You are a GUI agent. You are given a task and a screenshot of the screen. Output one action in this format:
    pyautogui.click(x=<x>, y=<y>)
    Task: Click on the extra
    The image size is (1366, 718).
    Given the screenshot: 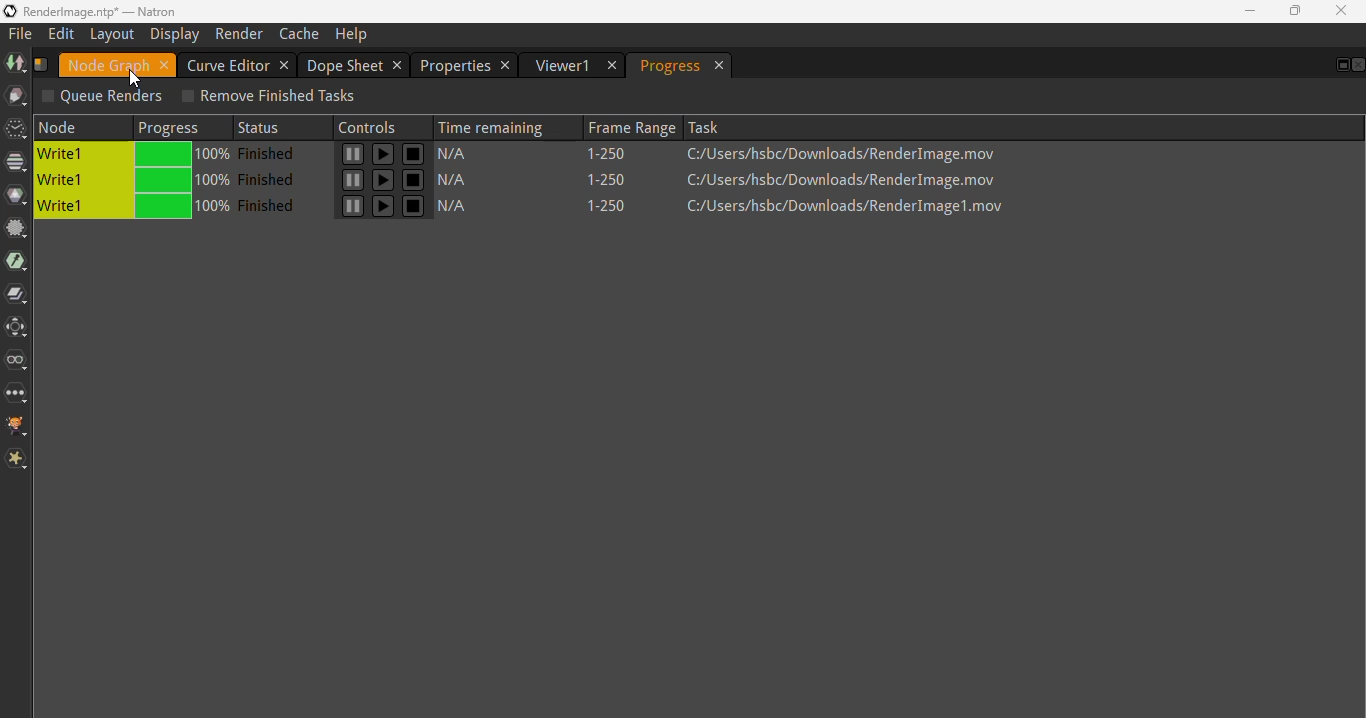 What is the action you would take?
    pyautogui.click(x=17, y=459)
    